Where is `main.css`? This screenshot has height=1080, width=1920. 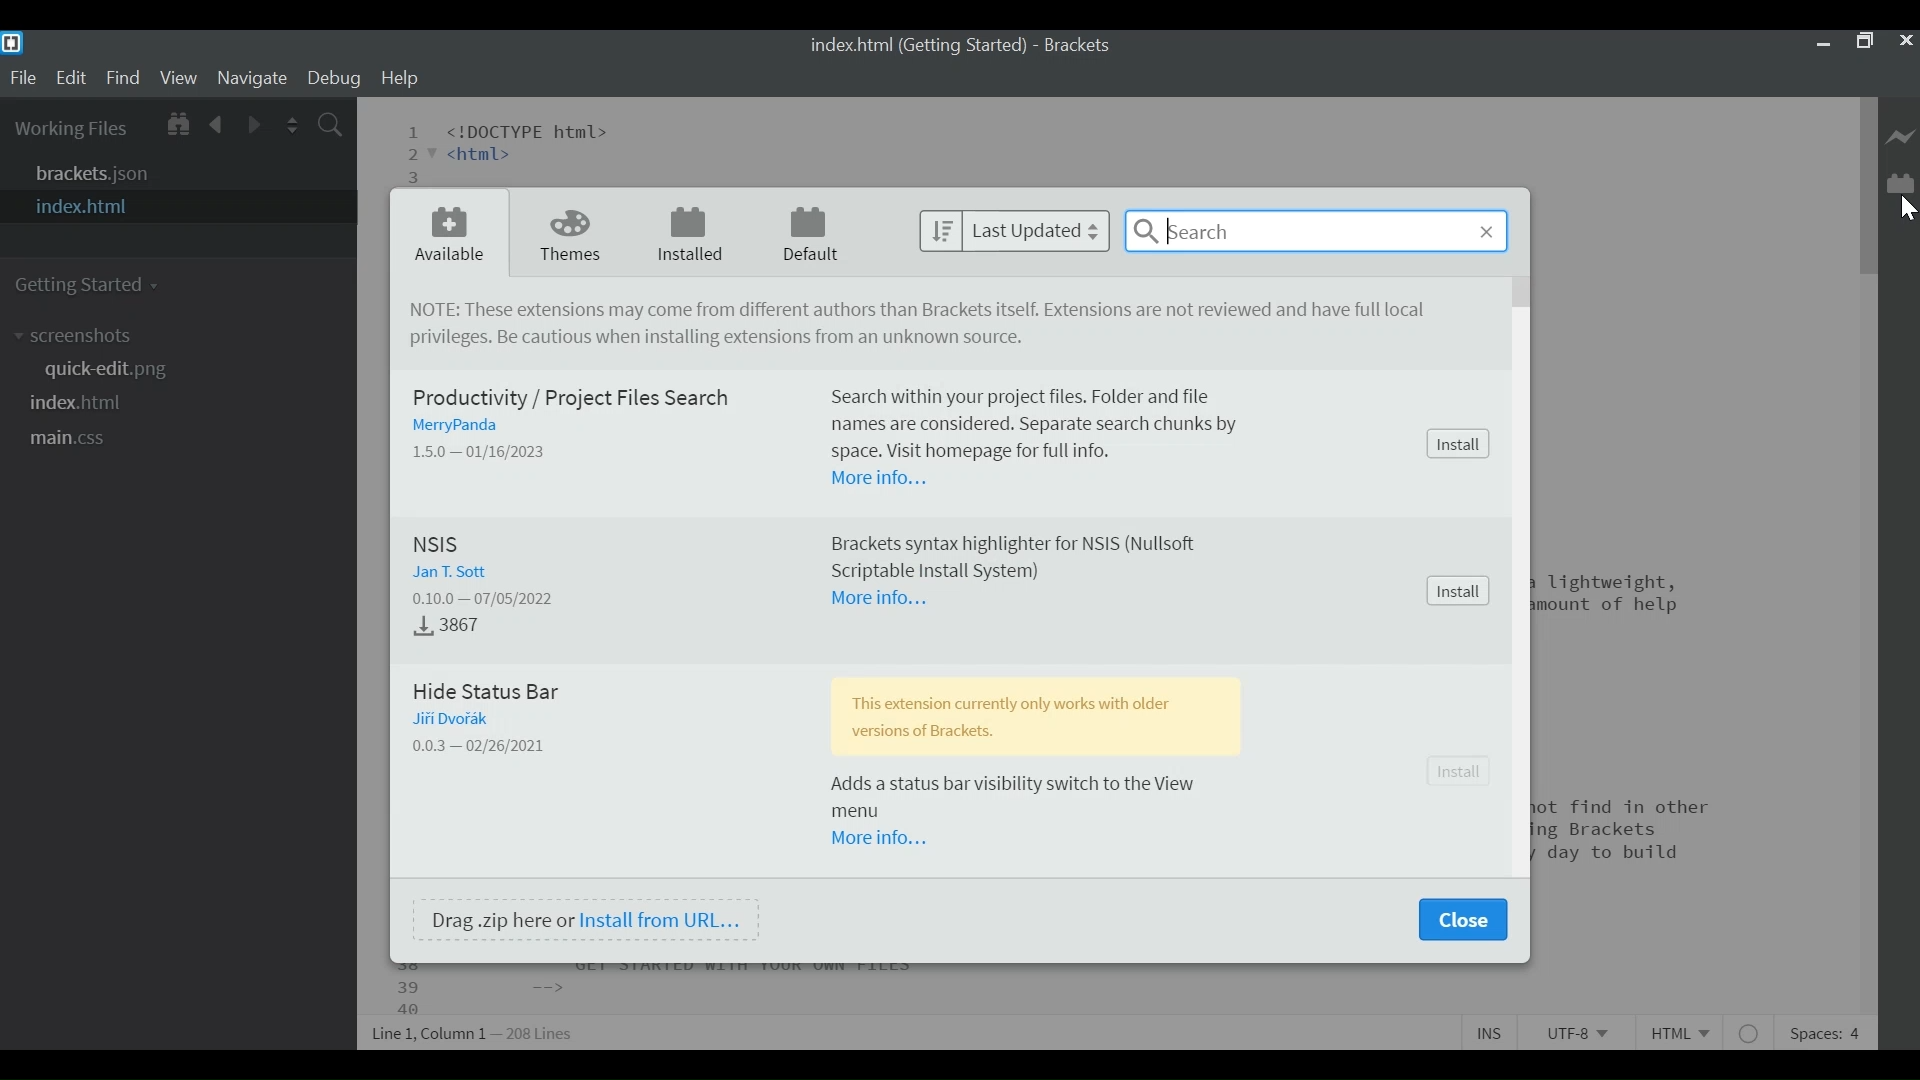
main.css is located at coordinates (87, 440).